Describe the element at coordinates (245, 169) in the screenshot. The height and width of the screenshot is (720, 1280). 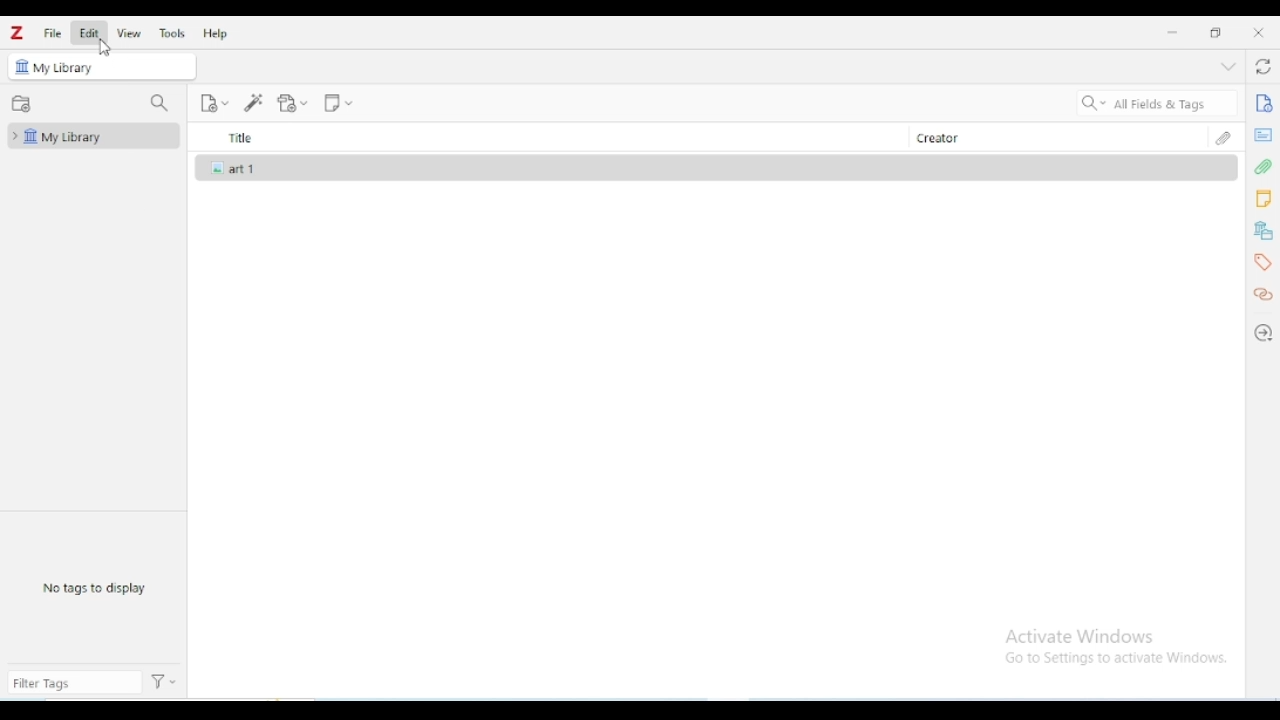
I see `art 1` at that location.